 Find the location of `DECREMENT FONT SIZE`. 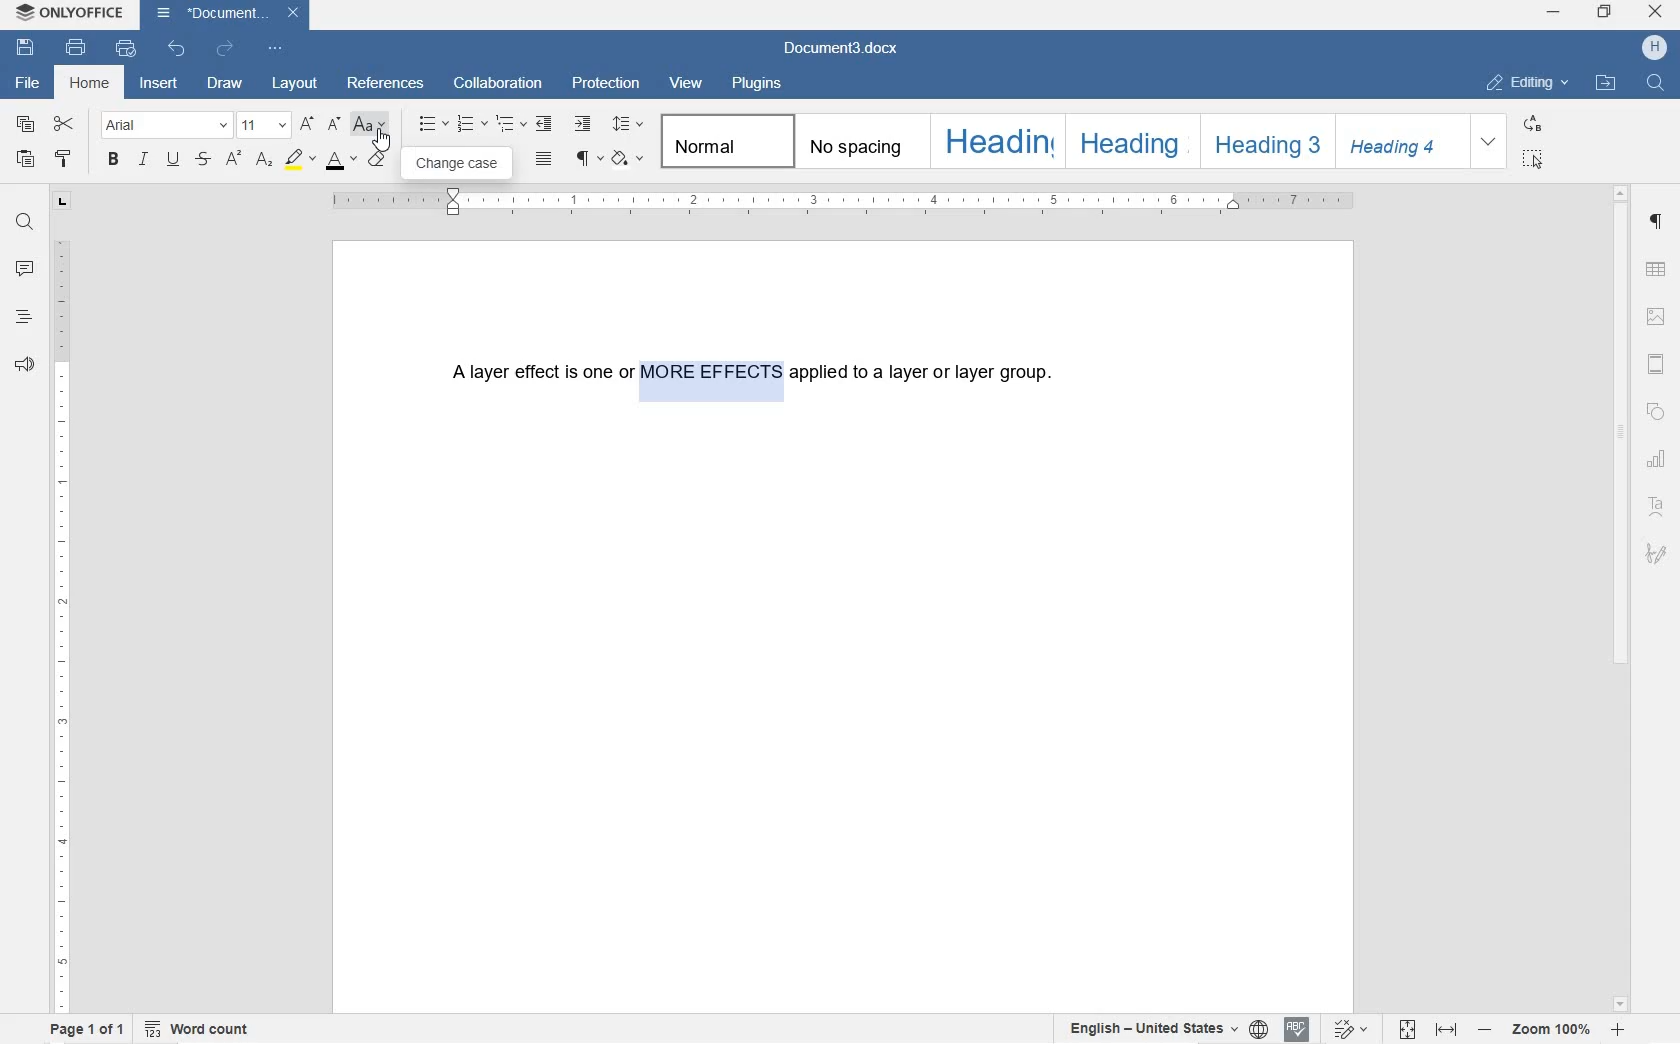

DECREMENT FONT SIZE is located at coordinates (307, 125).